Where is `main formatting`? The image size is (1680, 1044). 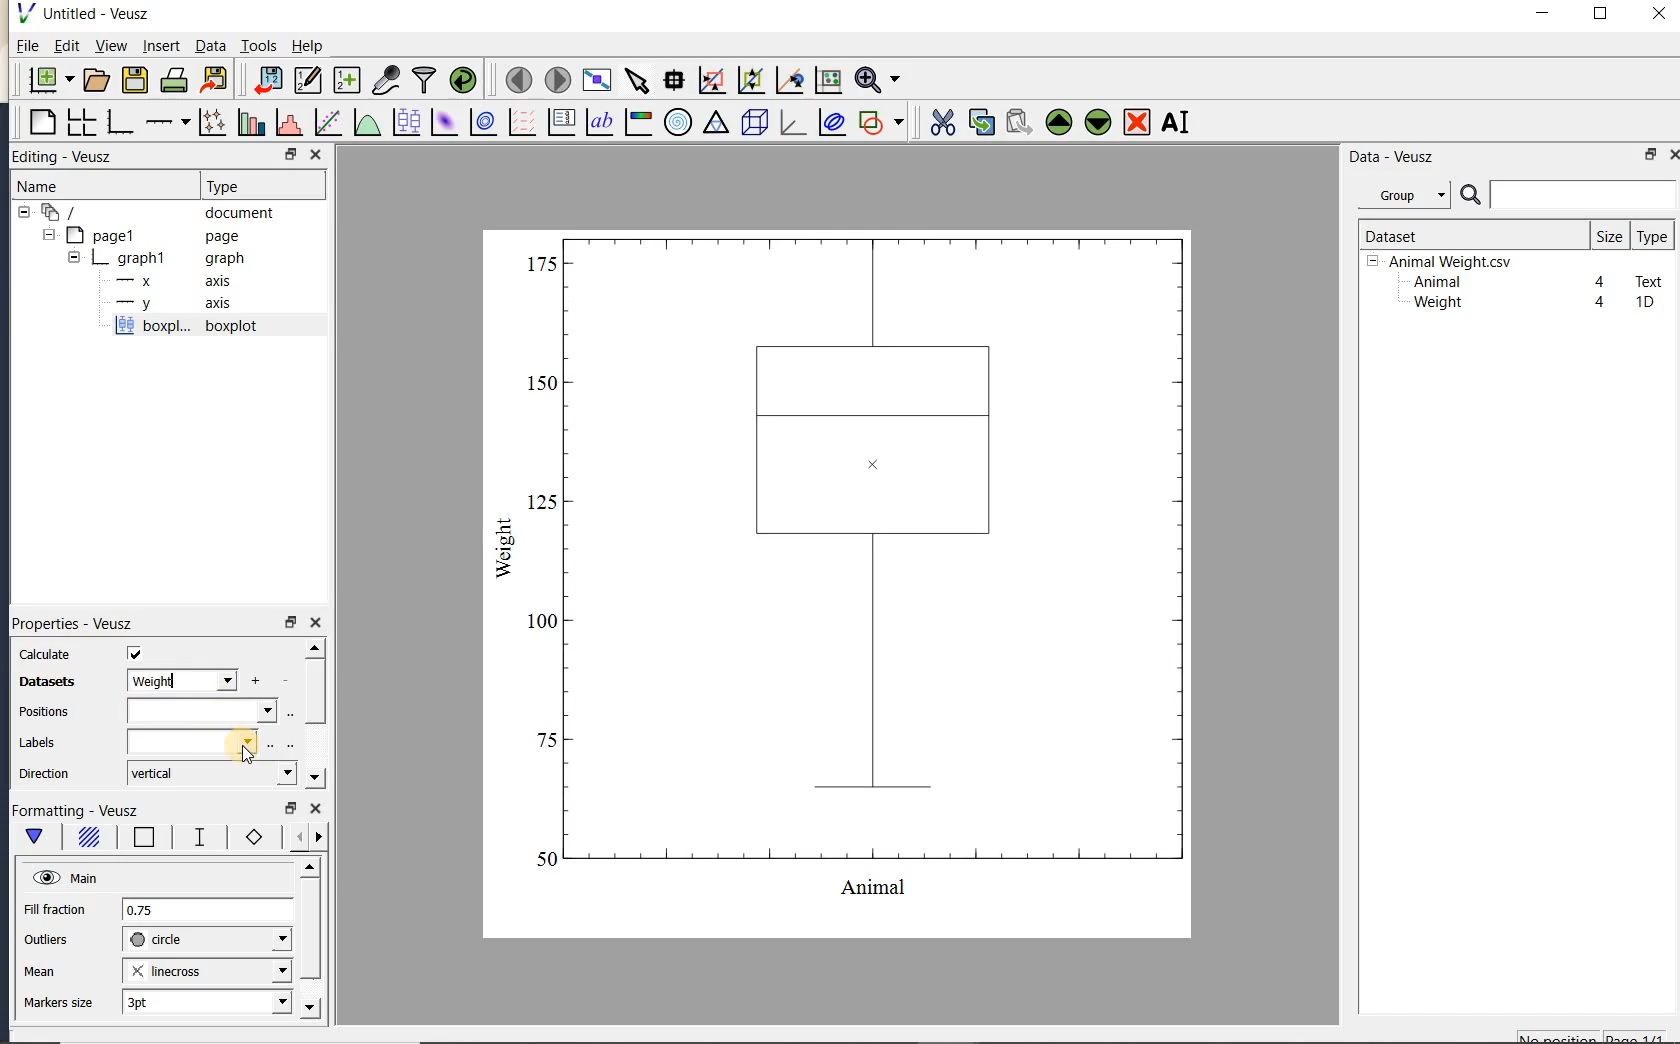
main formatting is located at coordinates (34, 840).